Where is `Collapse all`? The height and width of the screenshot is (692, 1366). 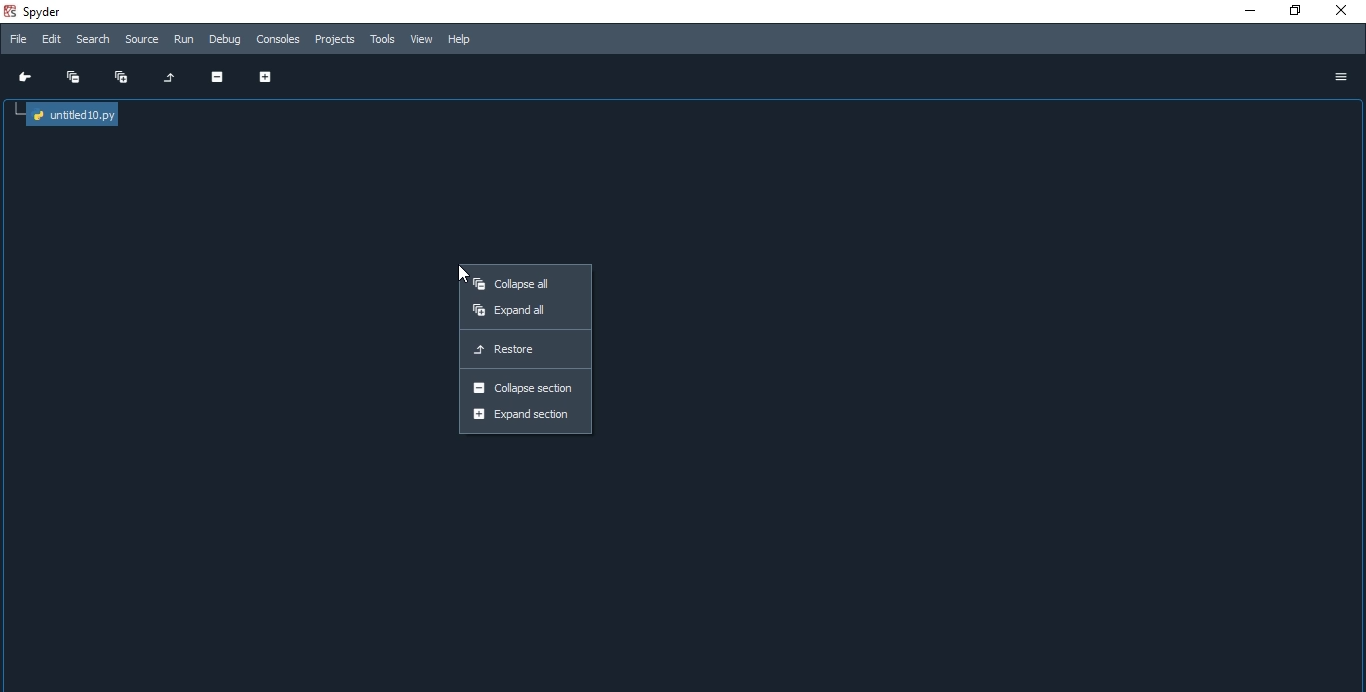
Collapse all is located at coordinates (523, 285).